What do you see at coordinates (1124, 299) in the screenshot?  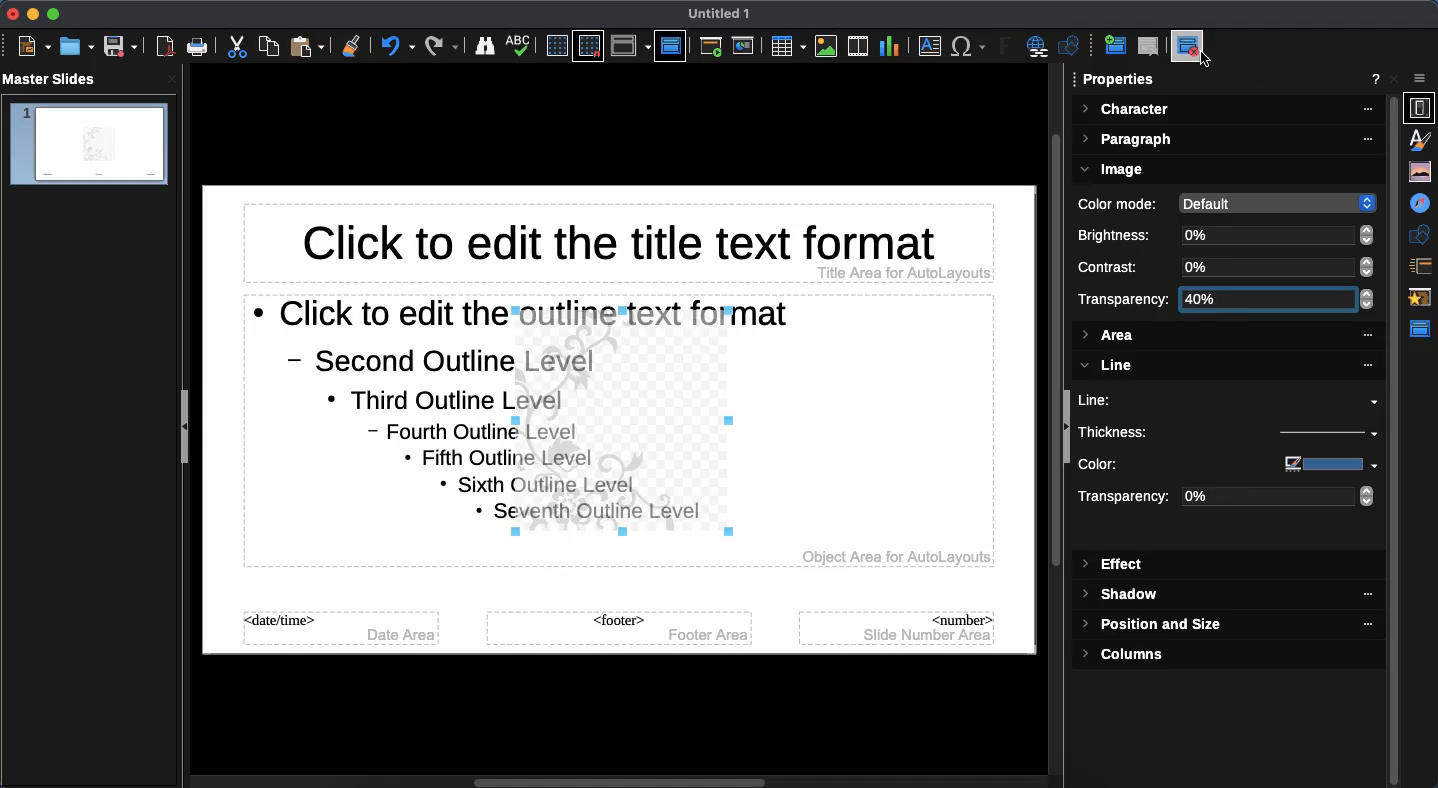 I see `Transparency` at bounding box center [1124, 299].